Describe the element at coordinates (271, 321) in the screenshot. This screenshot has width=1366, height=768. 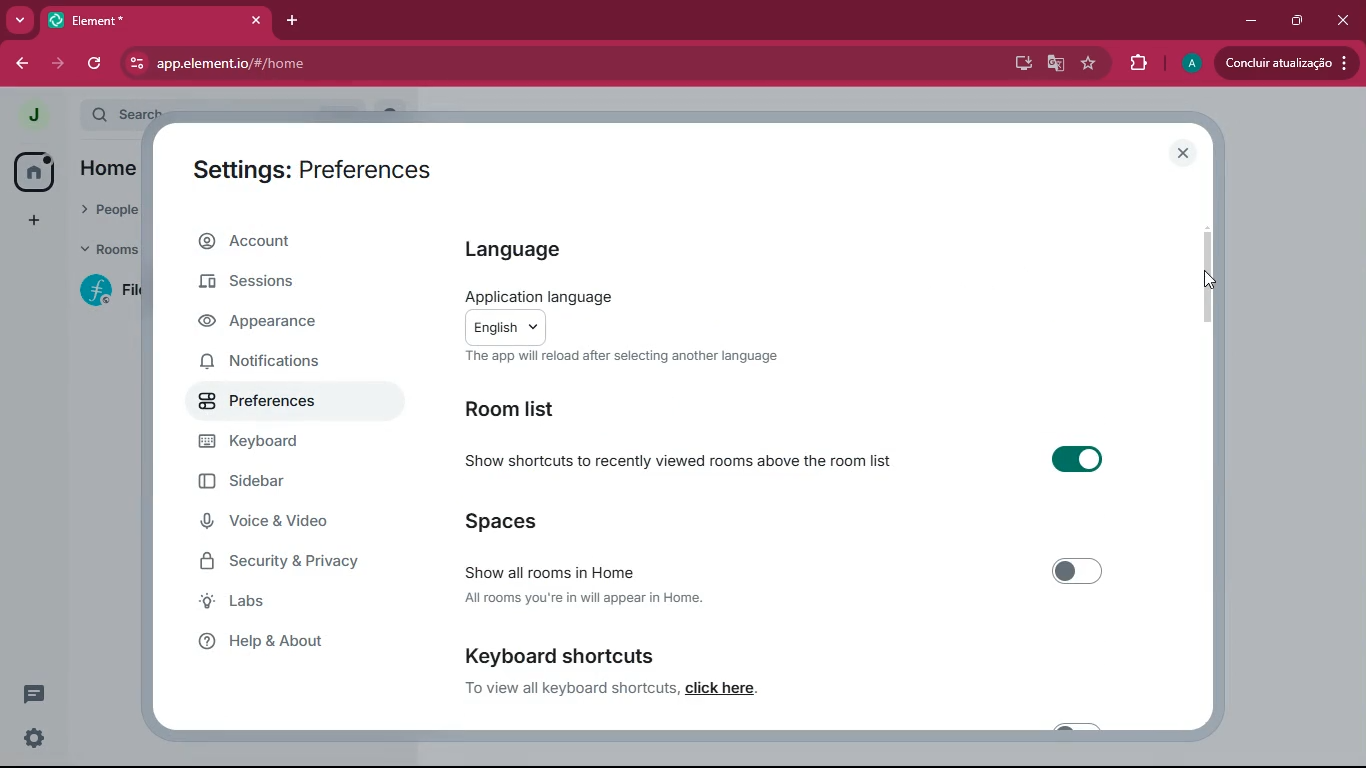
I see `appearance` at that location.